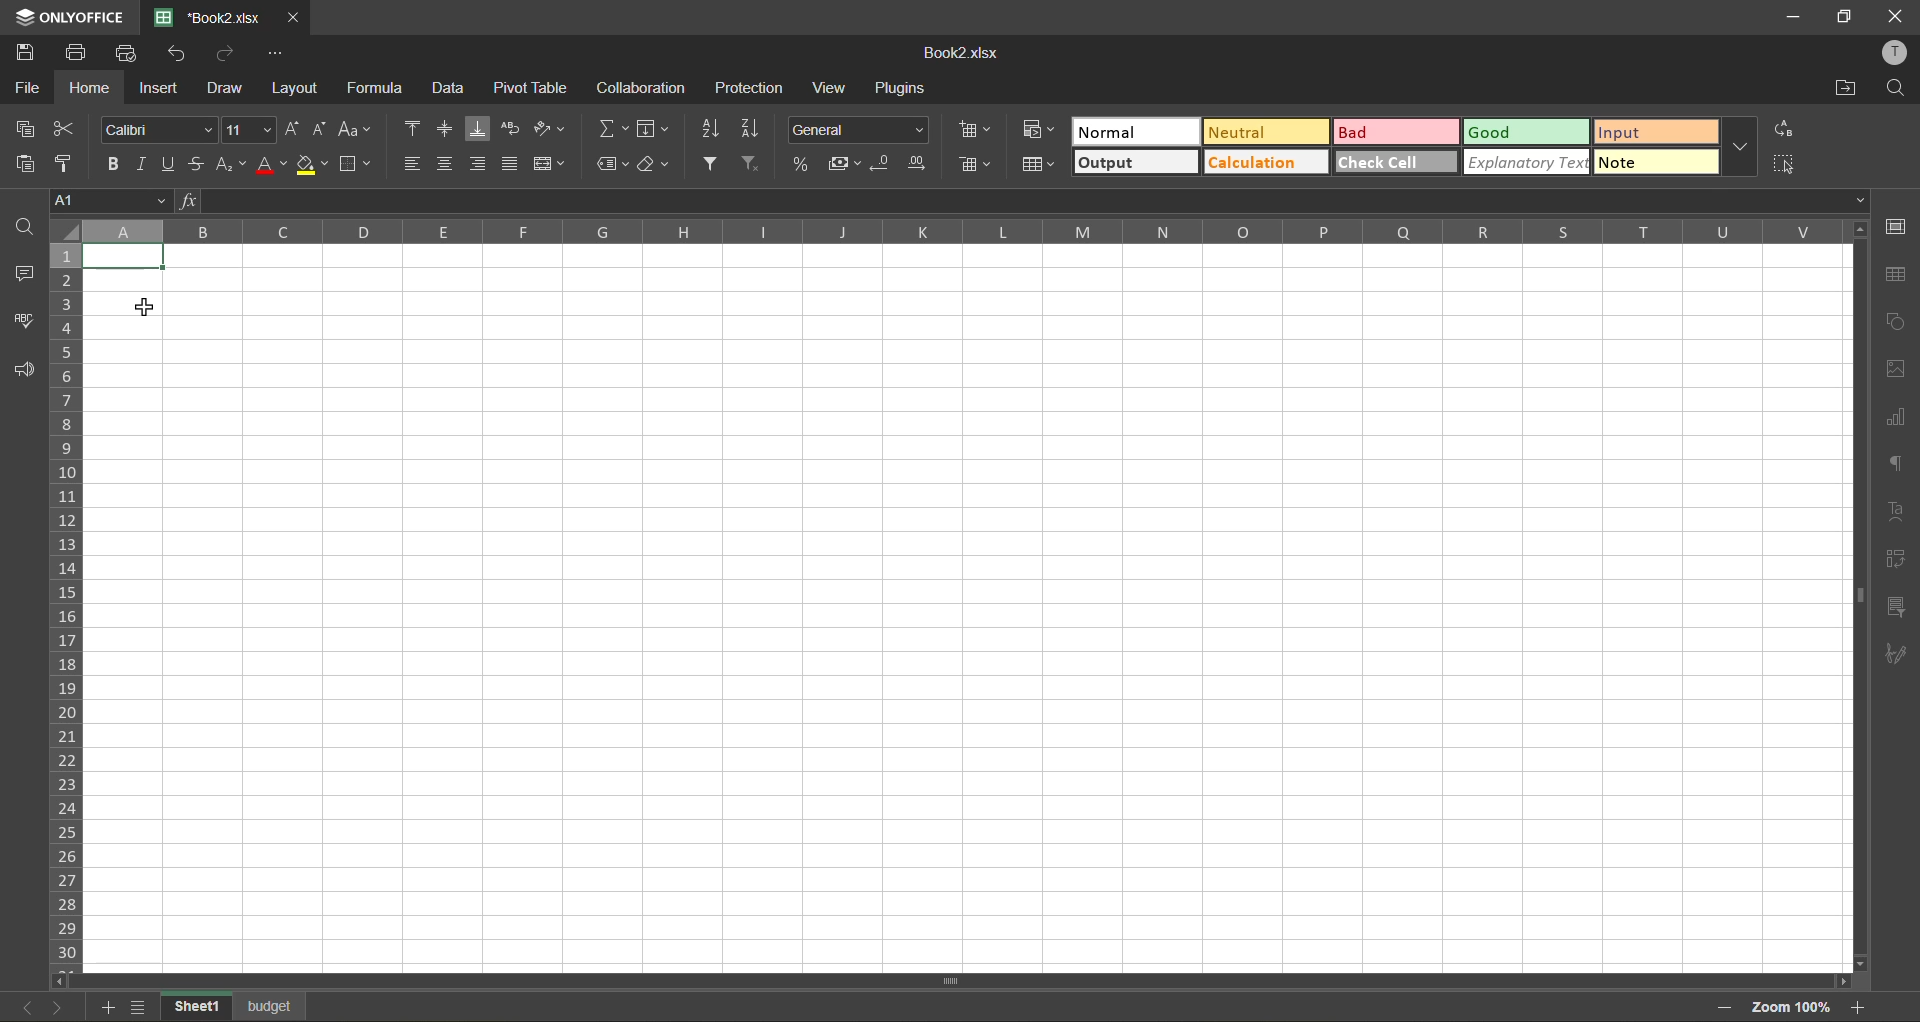 This screenshot has height=1022, width=1920. I want to click on zoom out, so click(1723, 1007).